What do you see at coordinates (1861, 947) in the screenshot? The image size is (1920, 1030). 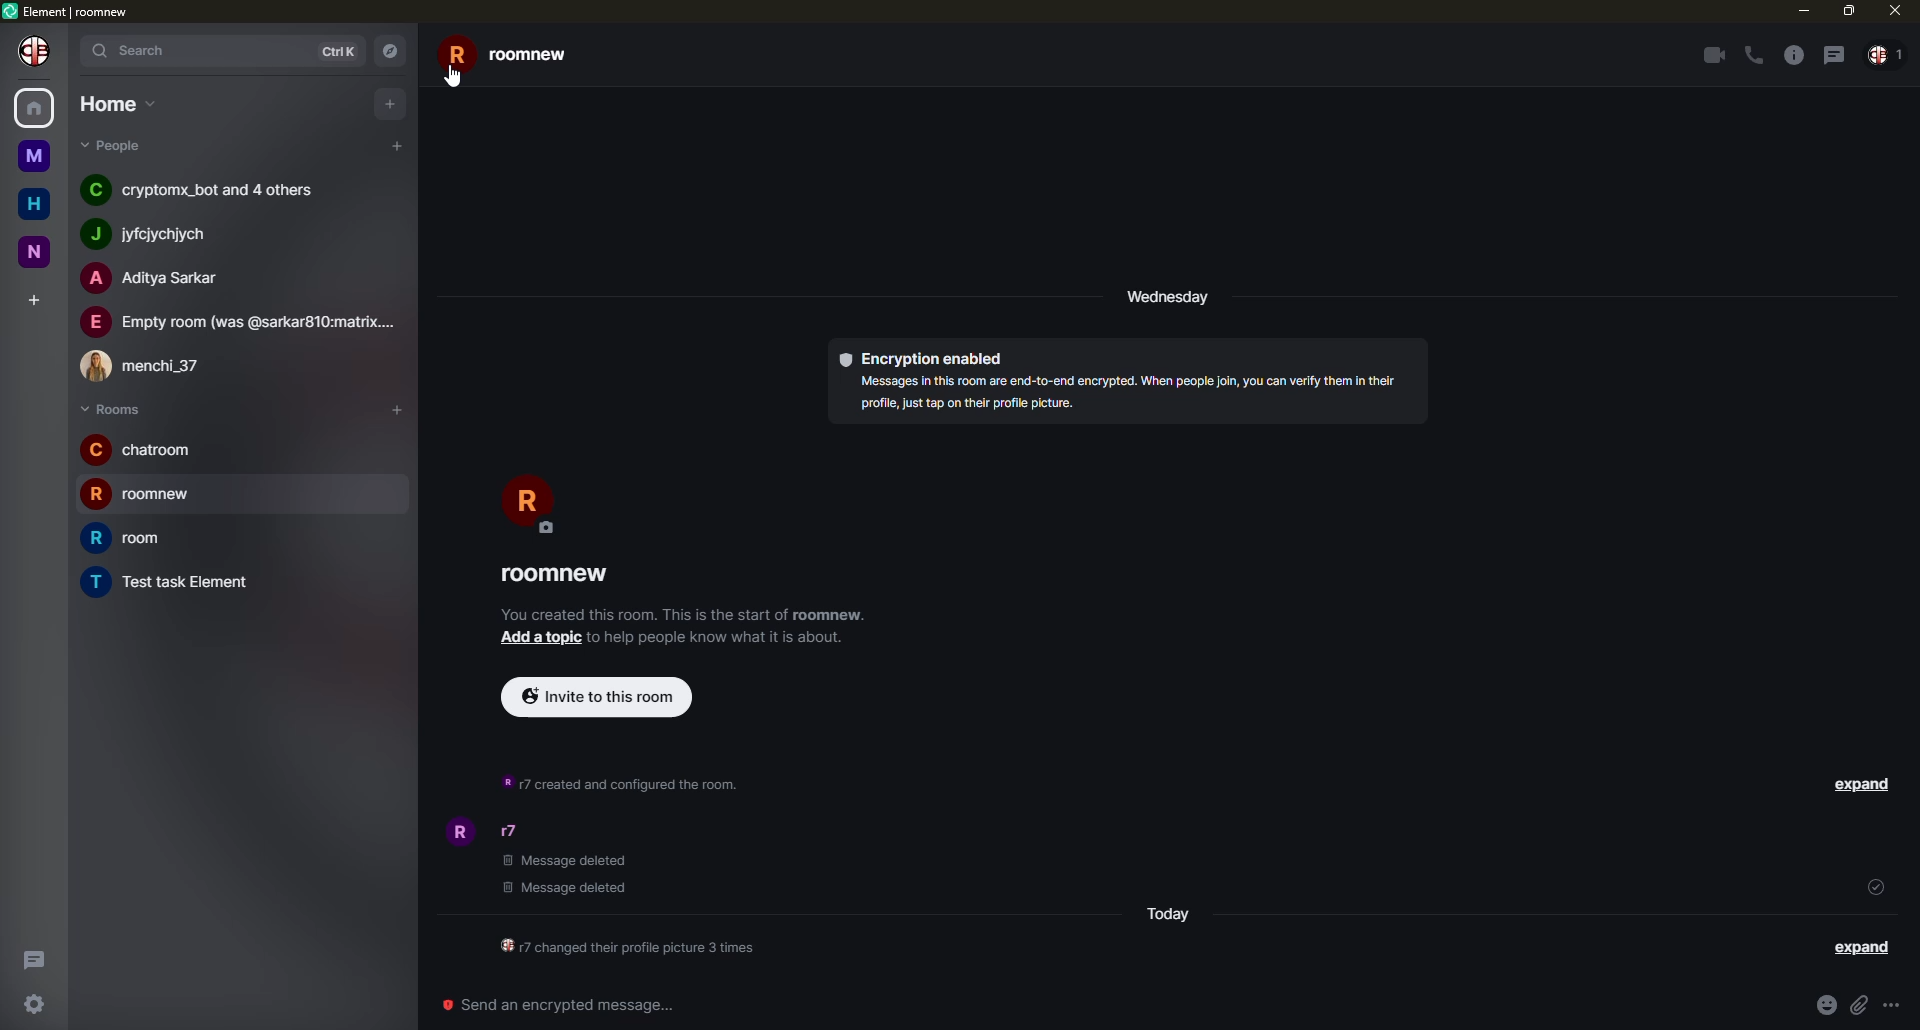 I see `expand` at bounding box center [1861, 947].